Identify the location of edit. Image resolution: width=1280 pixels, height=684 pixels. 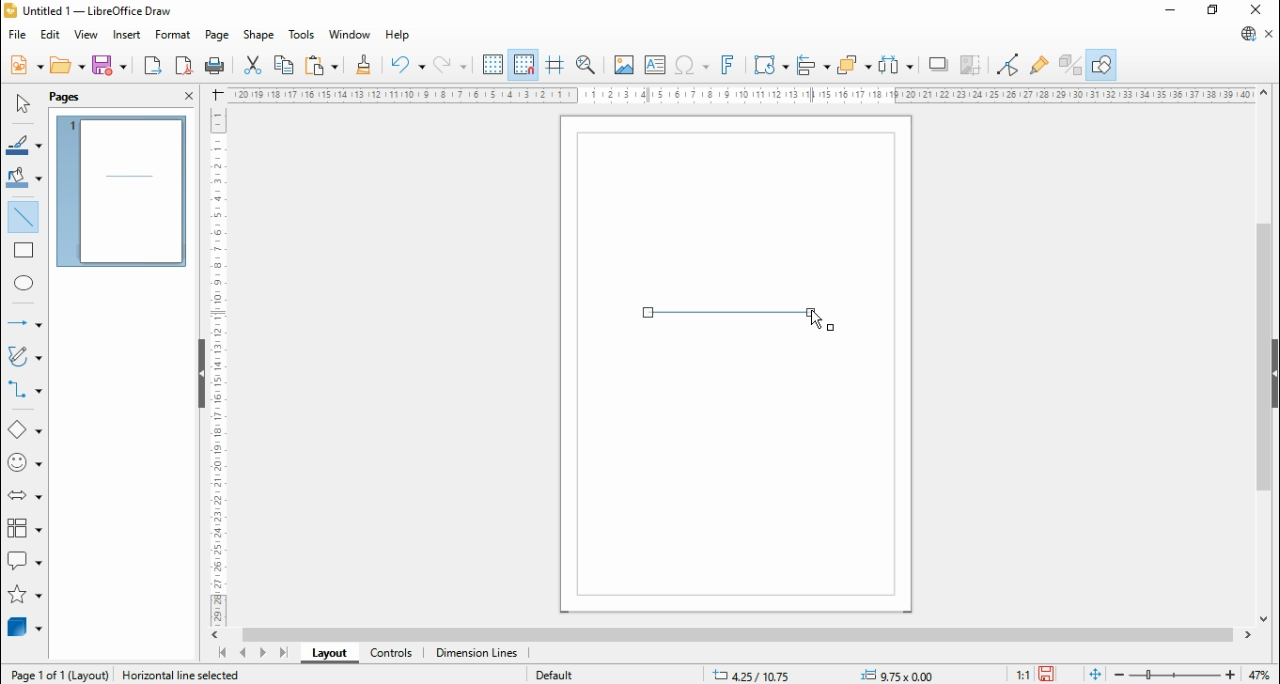
(50, 36).